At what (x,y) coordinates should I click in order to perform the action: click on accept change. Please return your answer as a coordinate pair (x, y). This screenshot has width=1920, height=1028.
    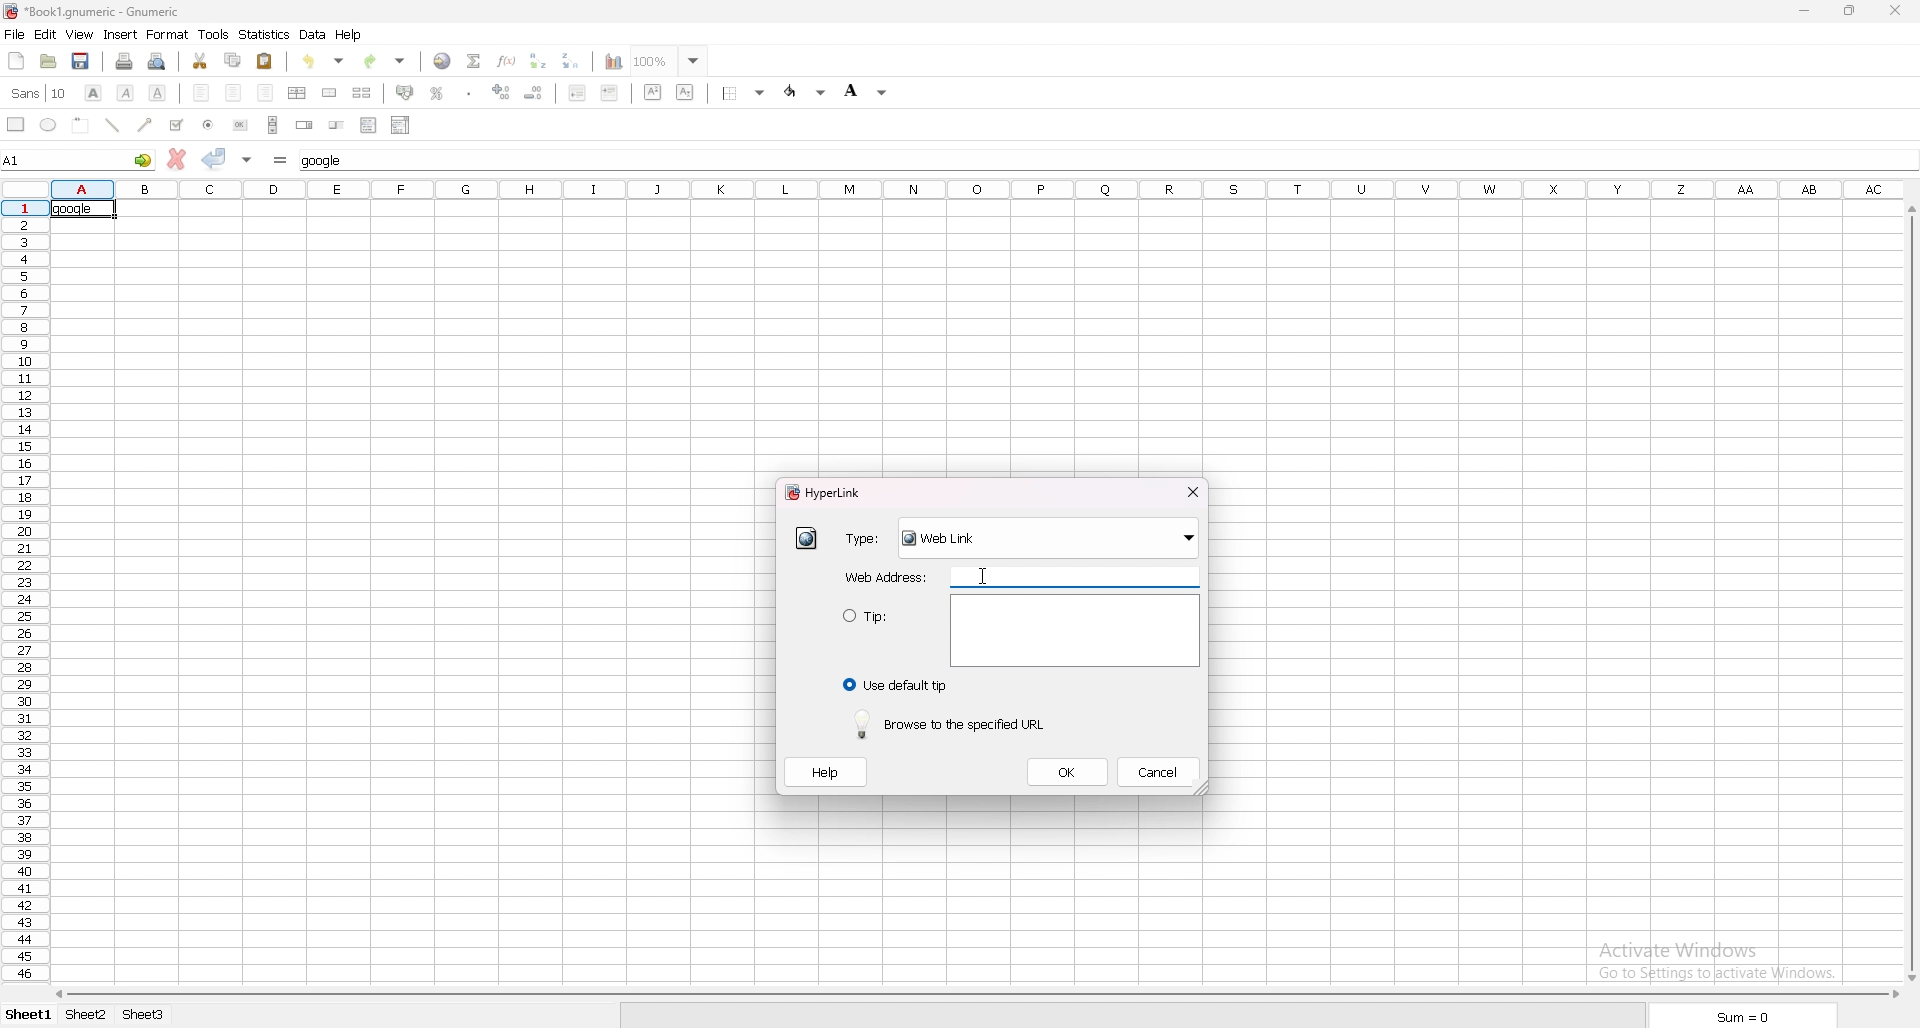
    Looking at the image, I should click on (215, 158).